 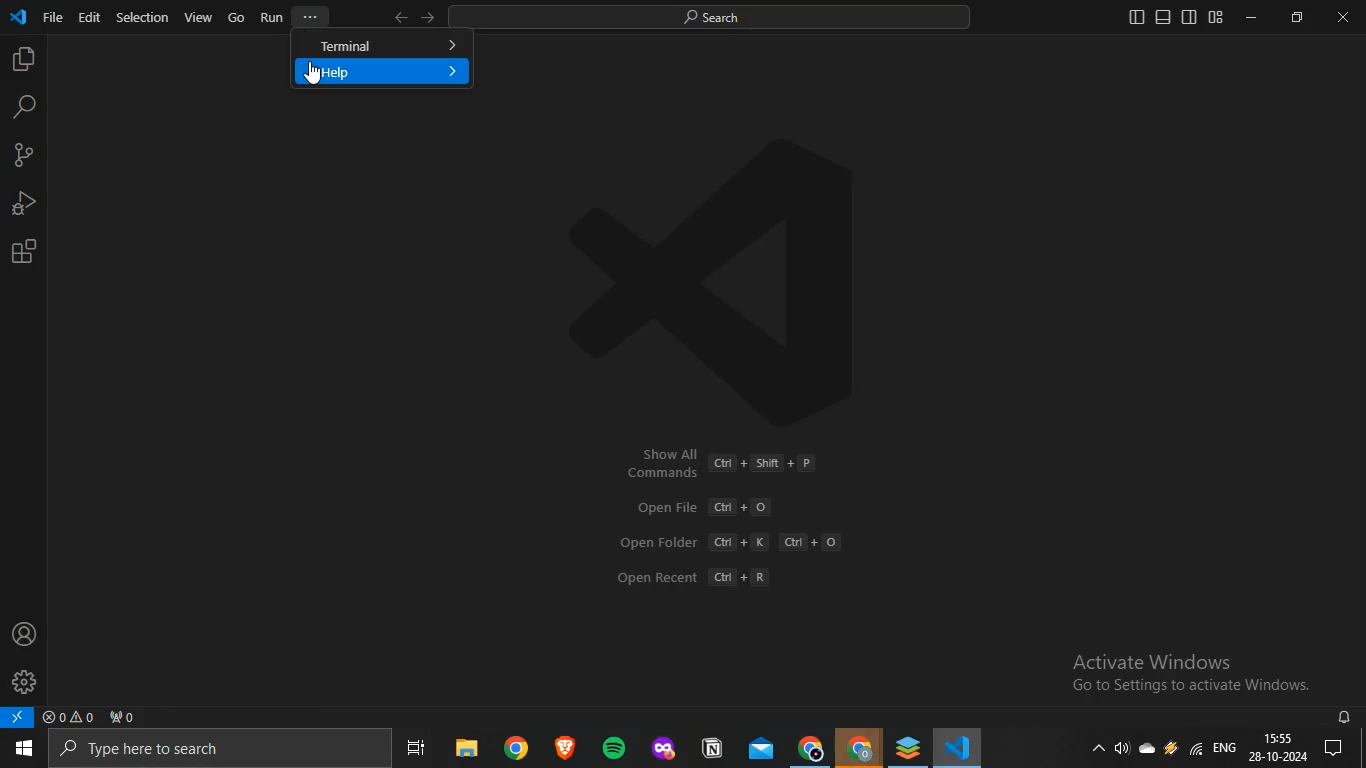 I want to click on search, so click(x=24, y=107).